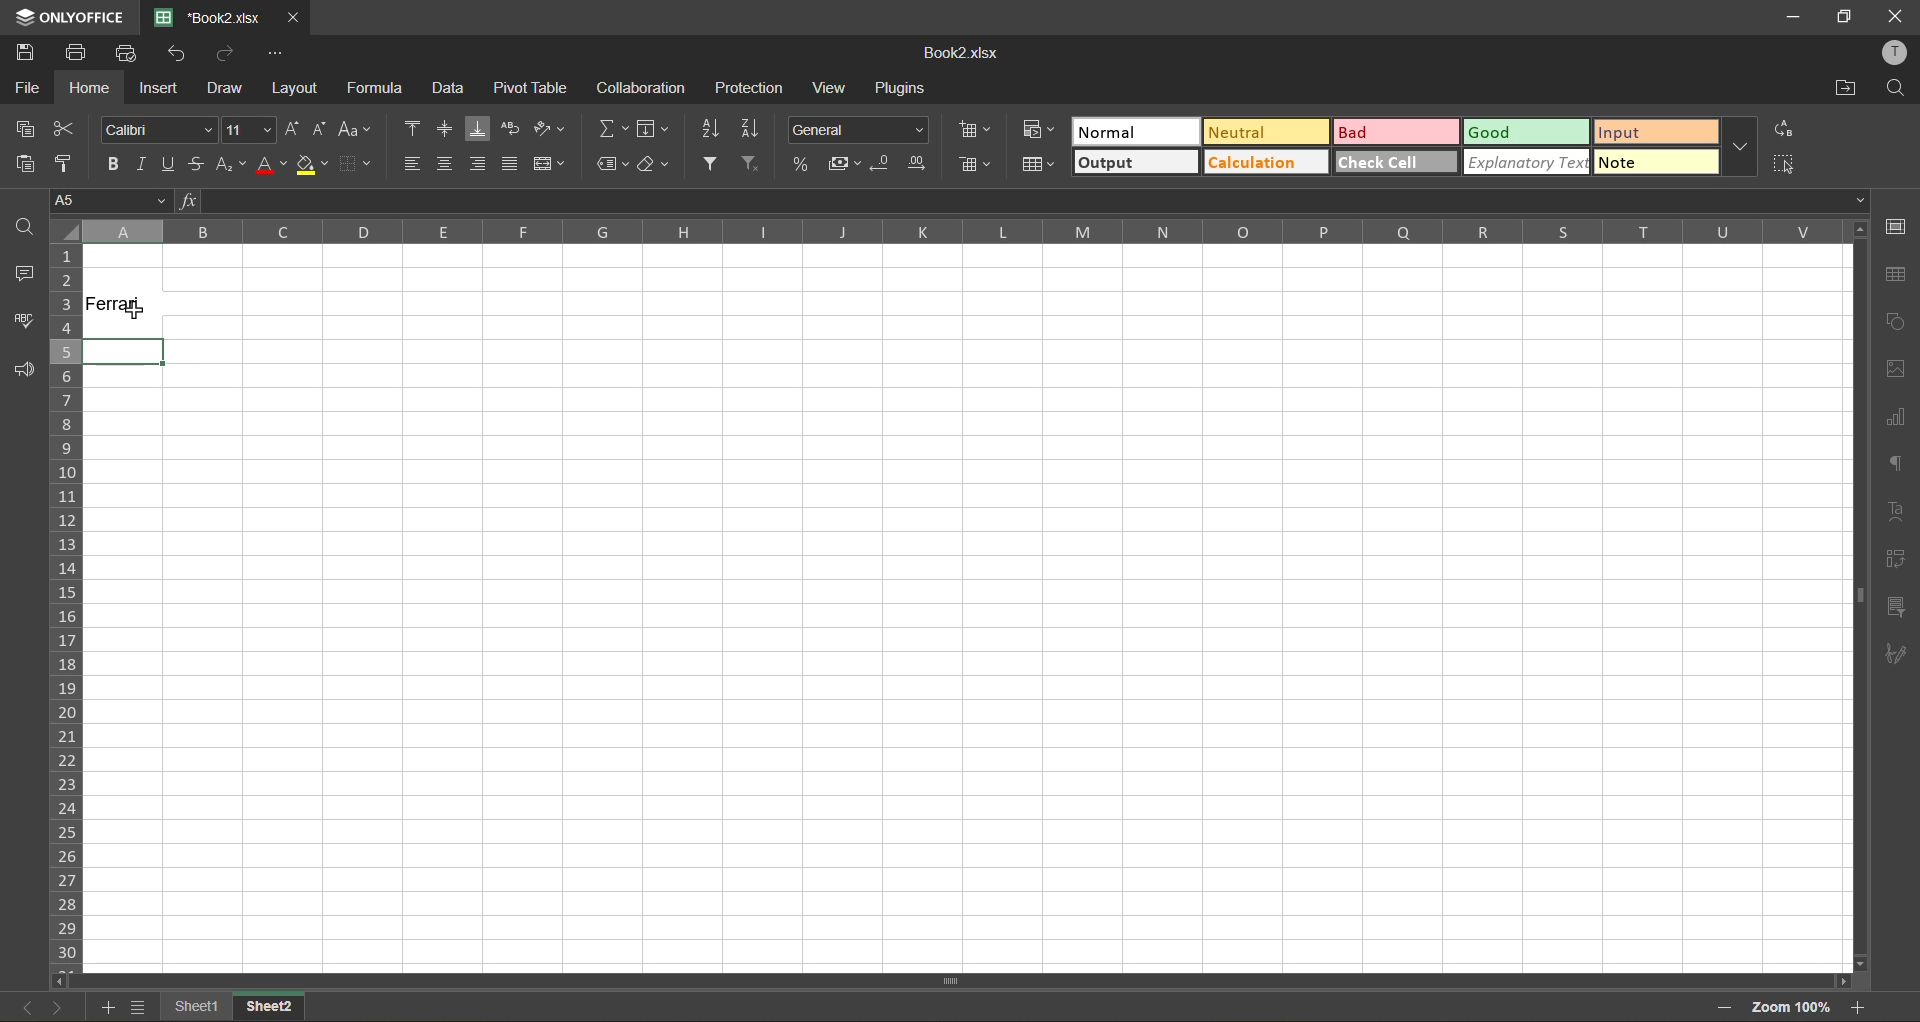 This screenshot has height=1022, width=1920. I want to click on calculation, so click(1262, 164).